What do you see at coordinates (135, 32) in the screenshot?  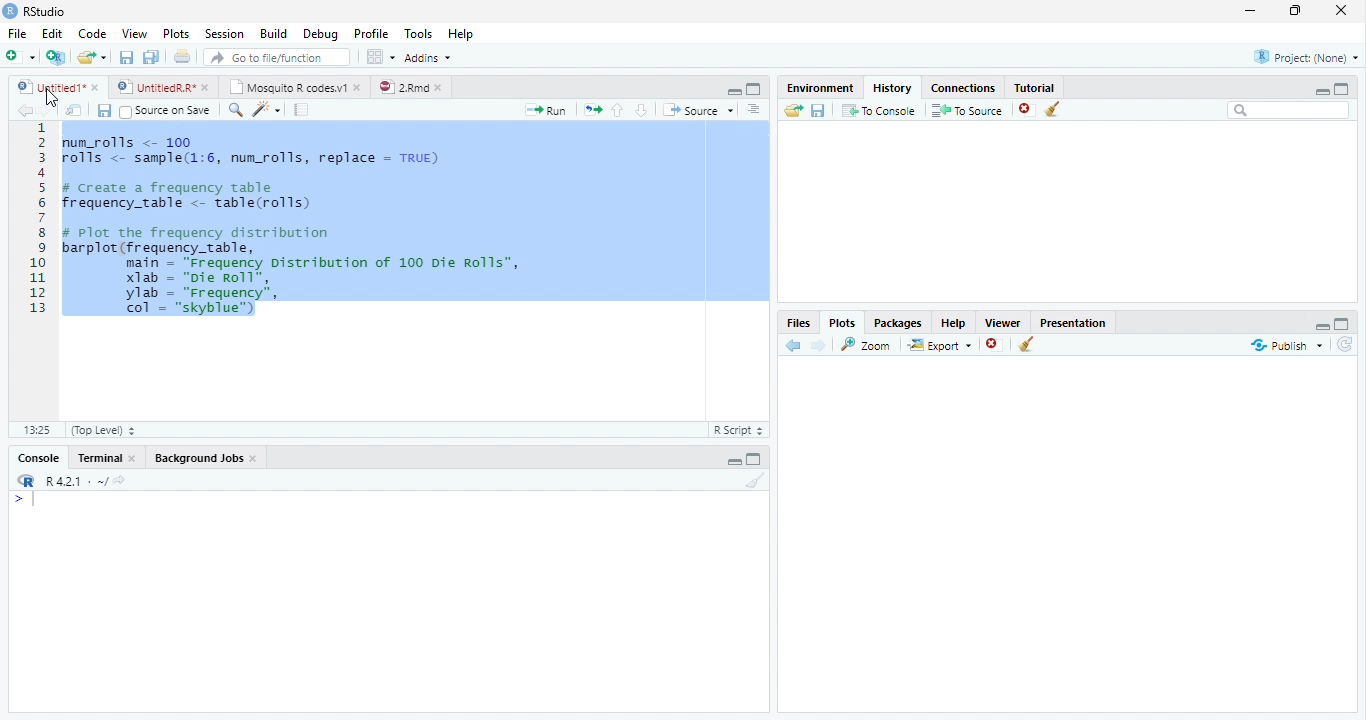 I see `View` at bounding box center [135, 32].